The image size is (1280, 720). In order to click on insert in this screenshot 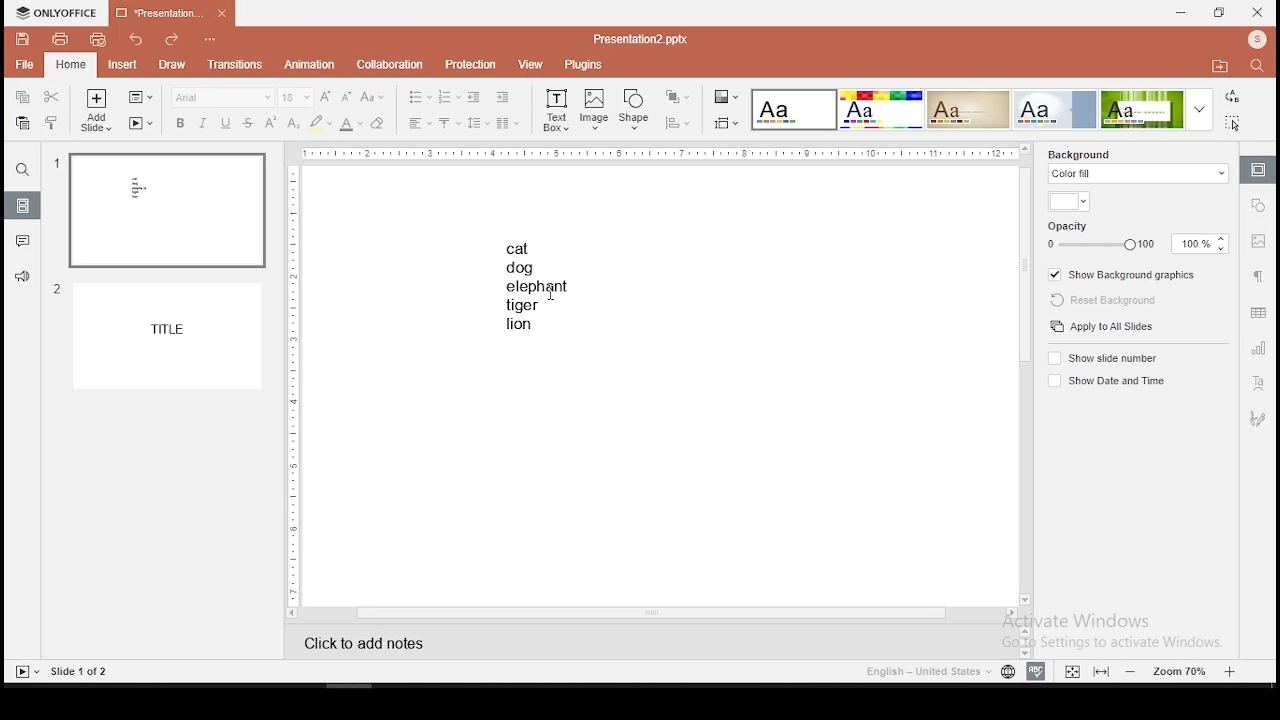, I will do `click(121, 63)`.